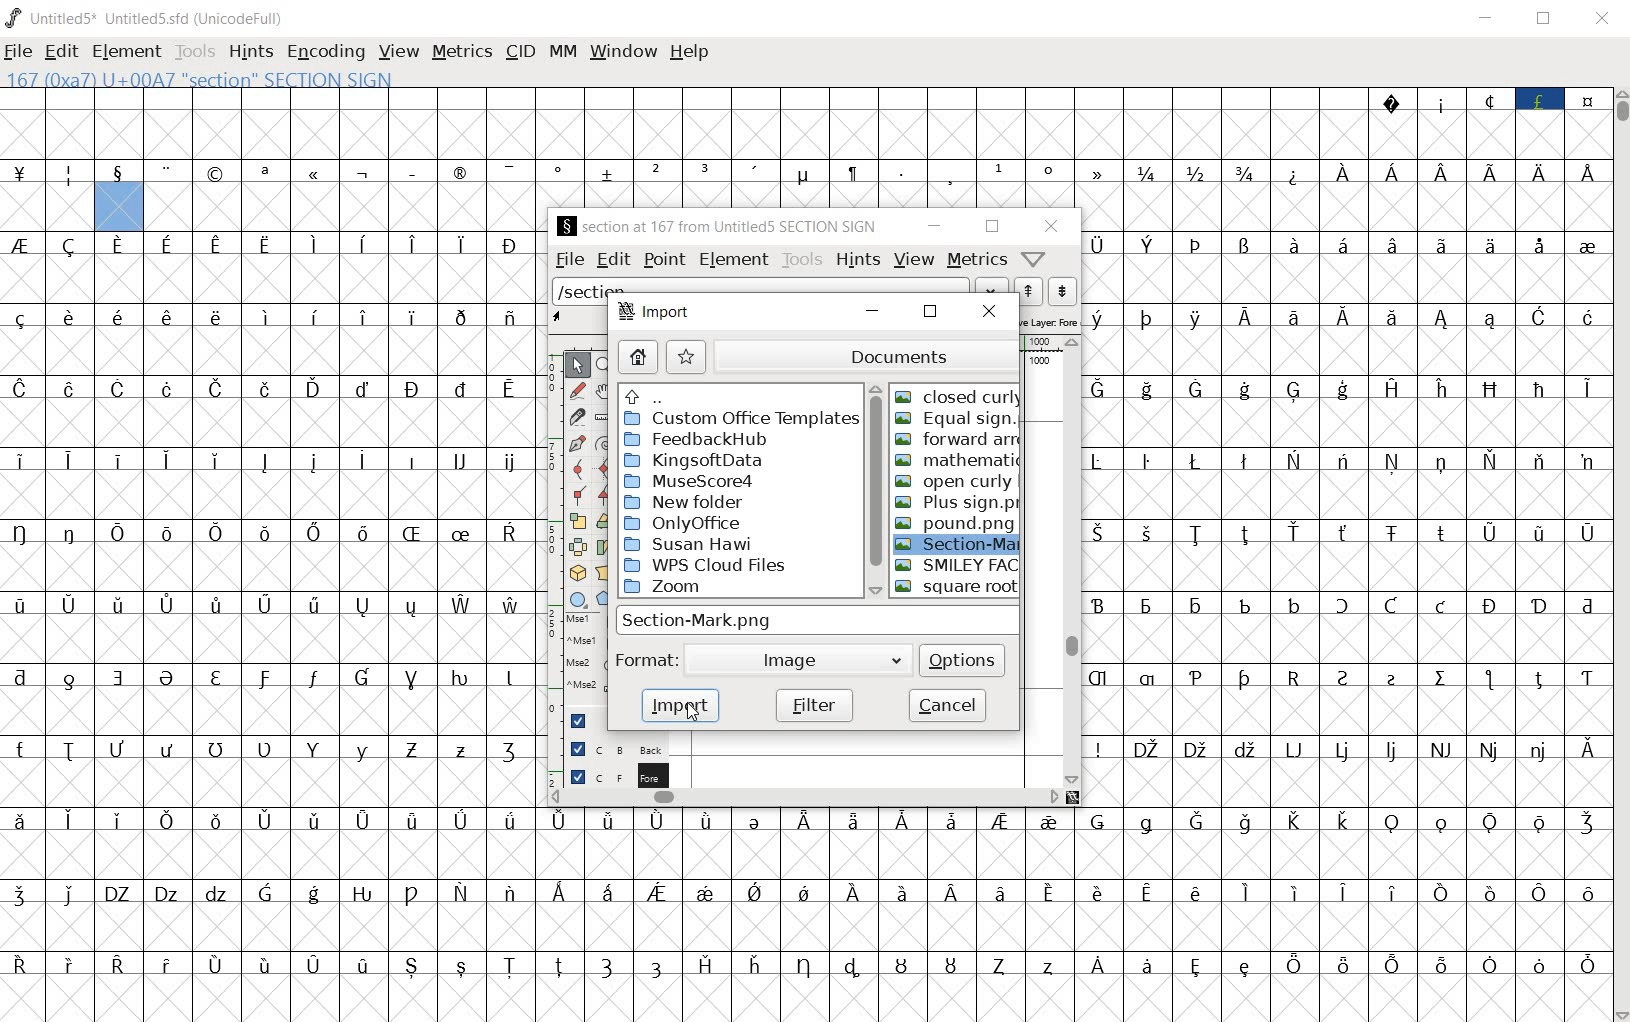 The width and height of the screenshot is (1630, 1022). Describe the element at coordinates (273, 457) in the screenshot. I see `` at that location.